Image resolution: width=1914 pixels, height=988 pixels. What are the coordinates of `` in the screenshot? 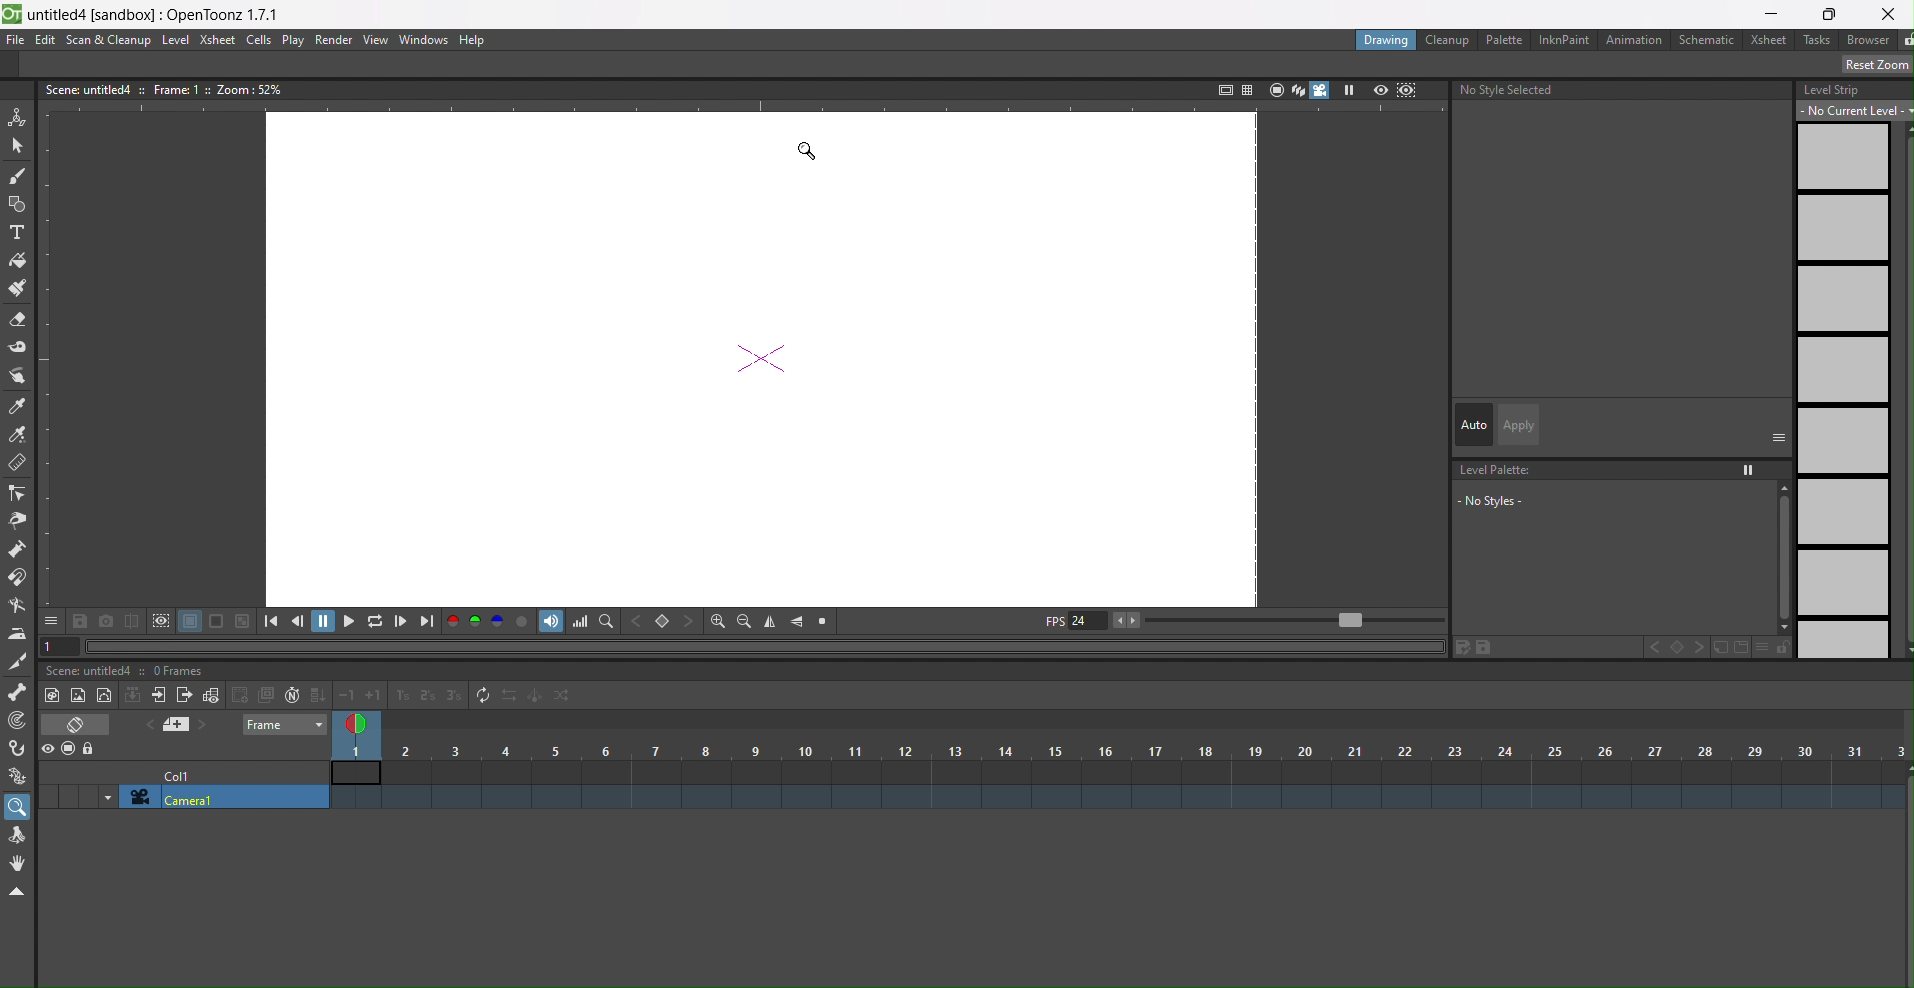 It's located at (580, 621).